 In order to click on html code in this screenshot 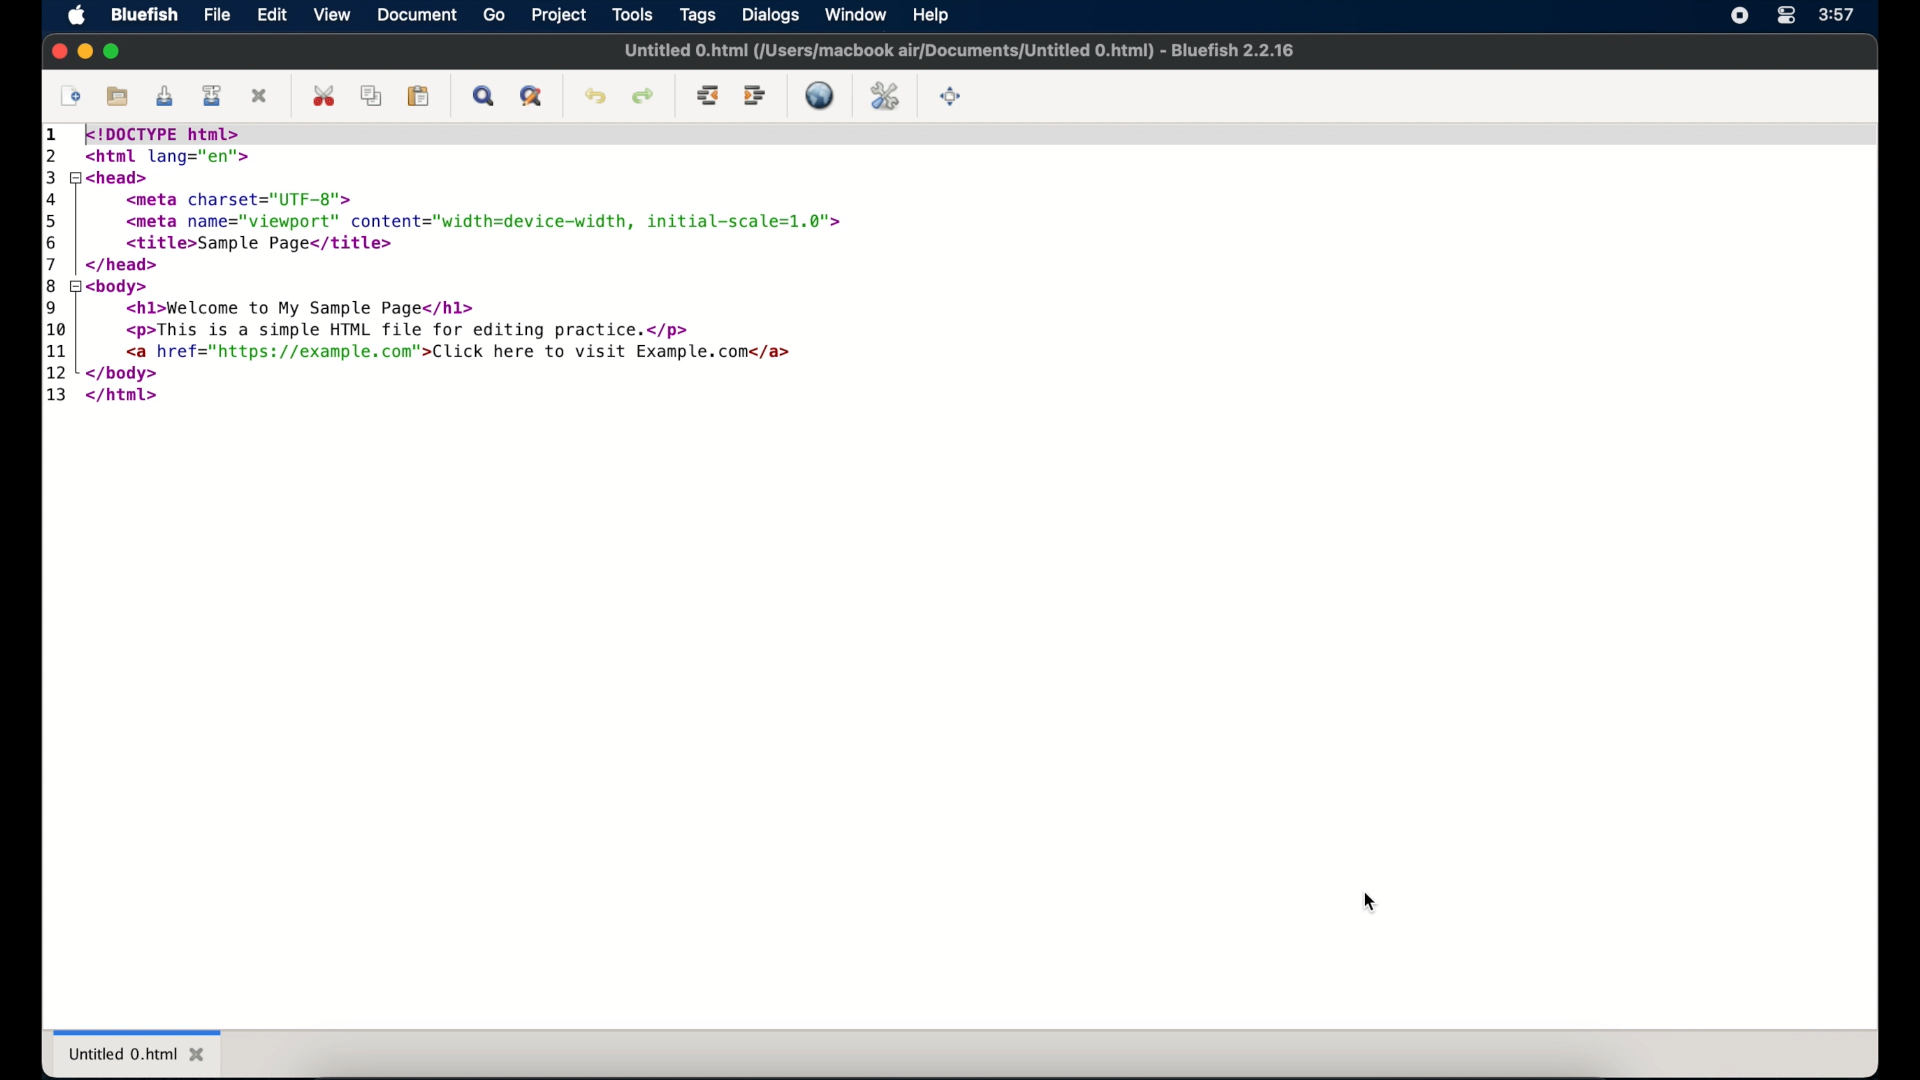, I will do `click(448, 265)`.